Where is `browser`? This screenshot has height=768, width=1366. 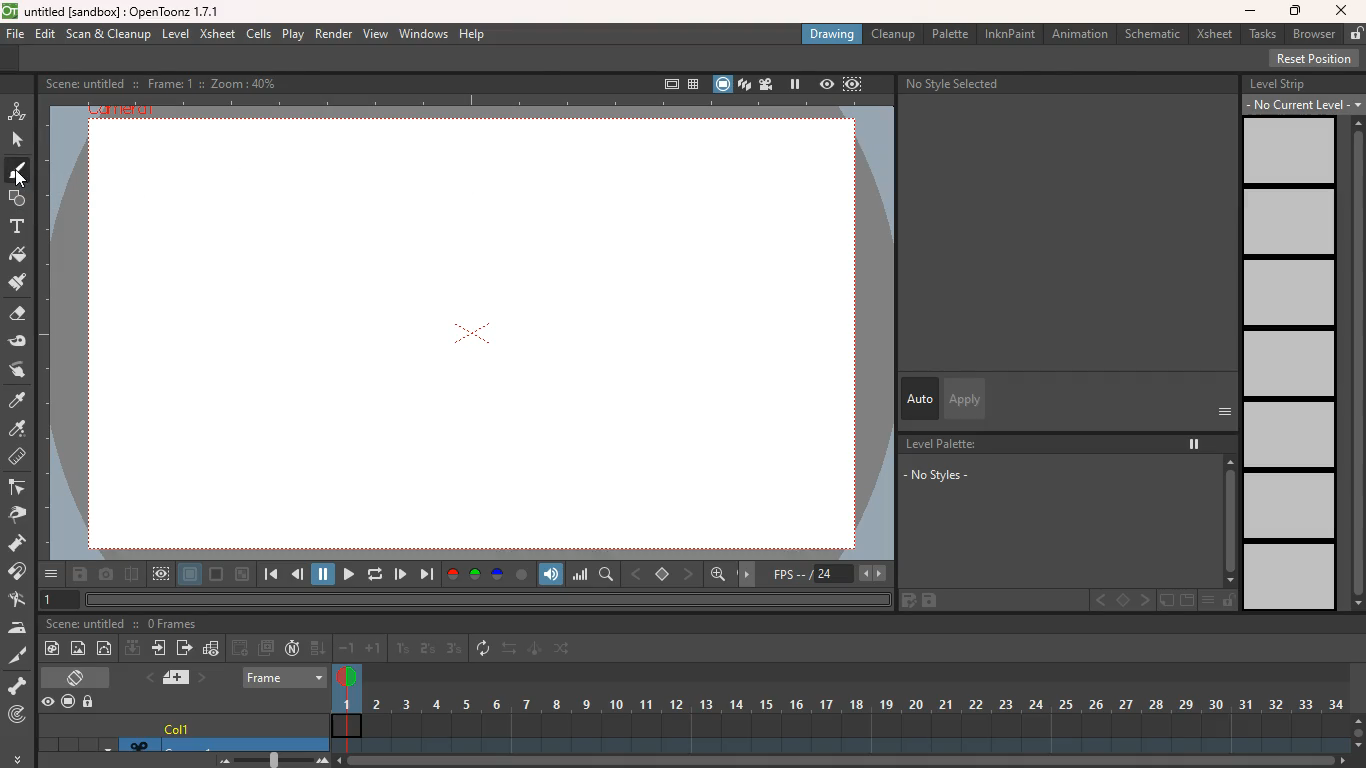 browser is located at coordinates (1312, 33).